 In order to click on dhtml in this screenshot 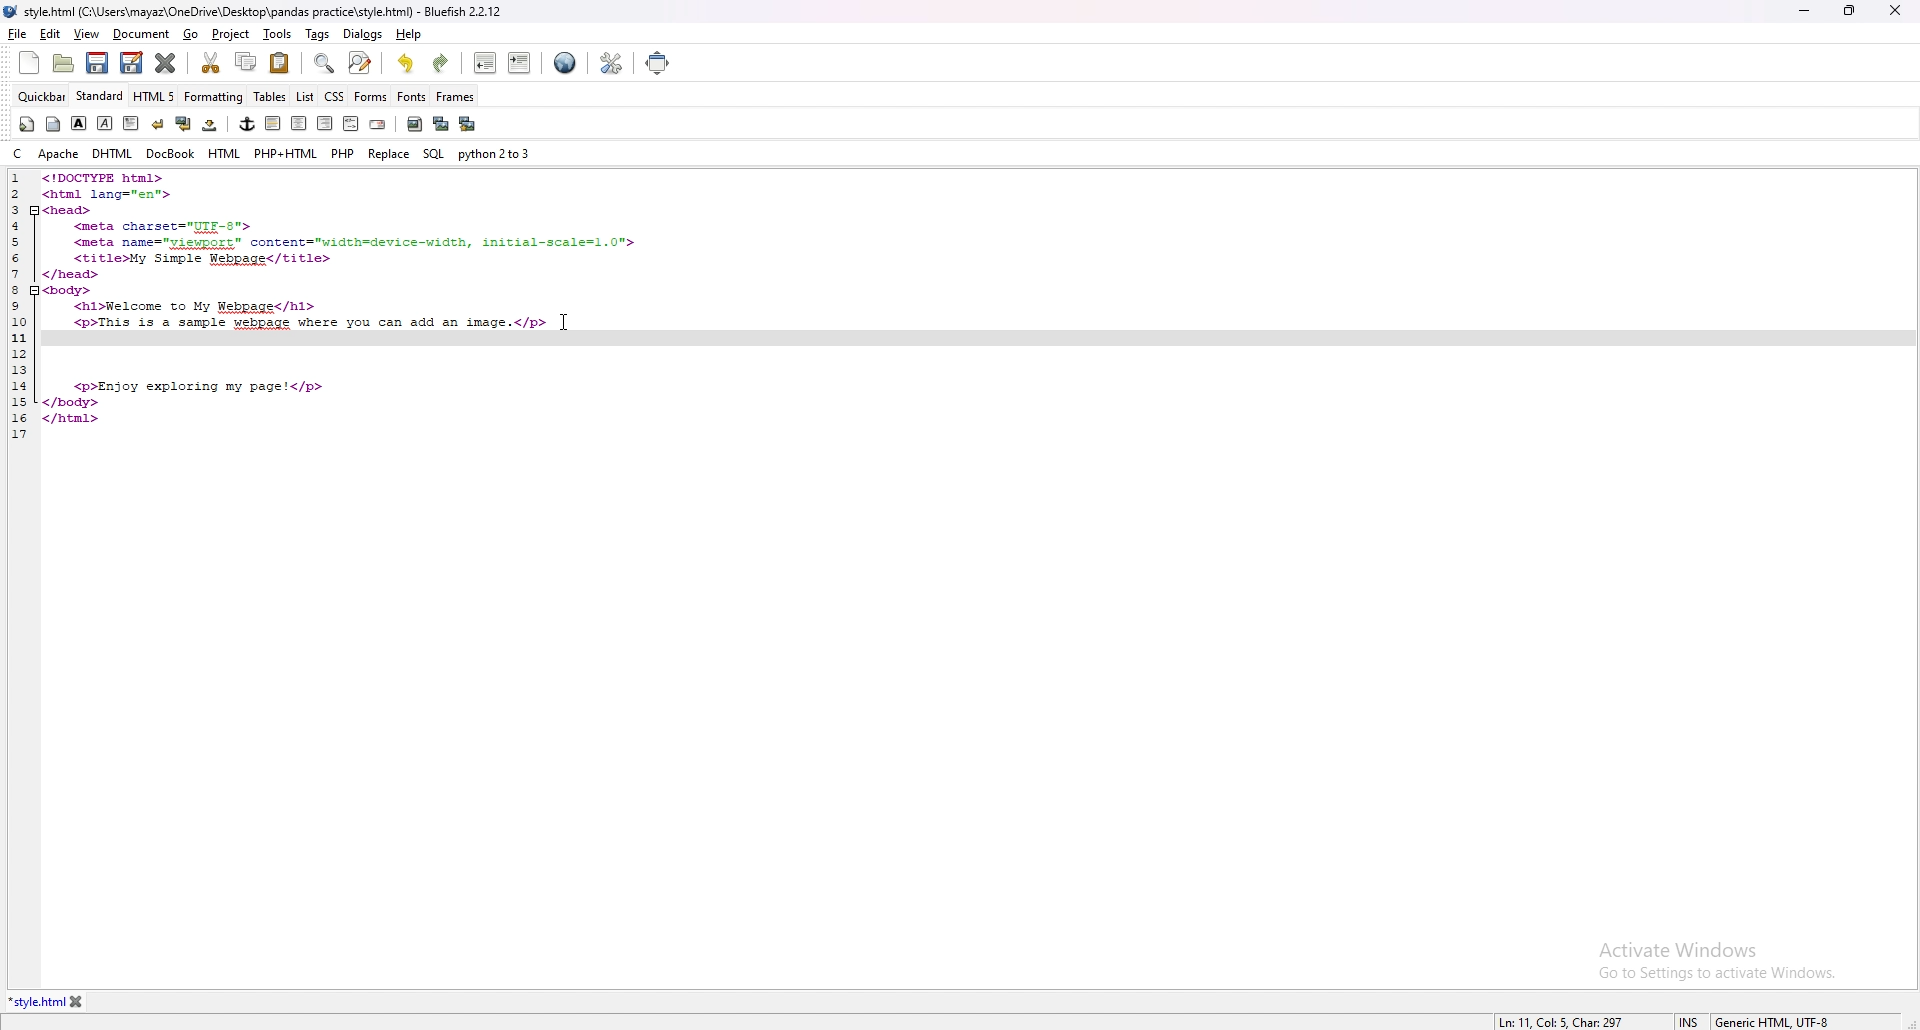, I will do `click(113, 154)`.